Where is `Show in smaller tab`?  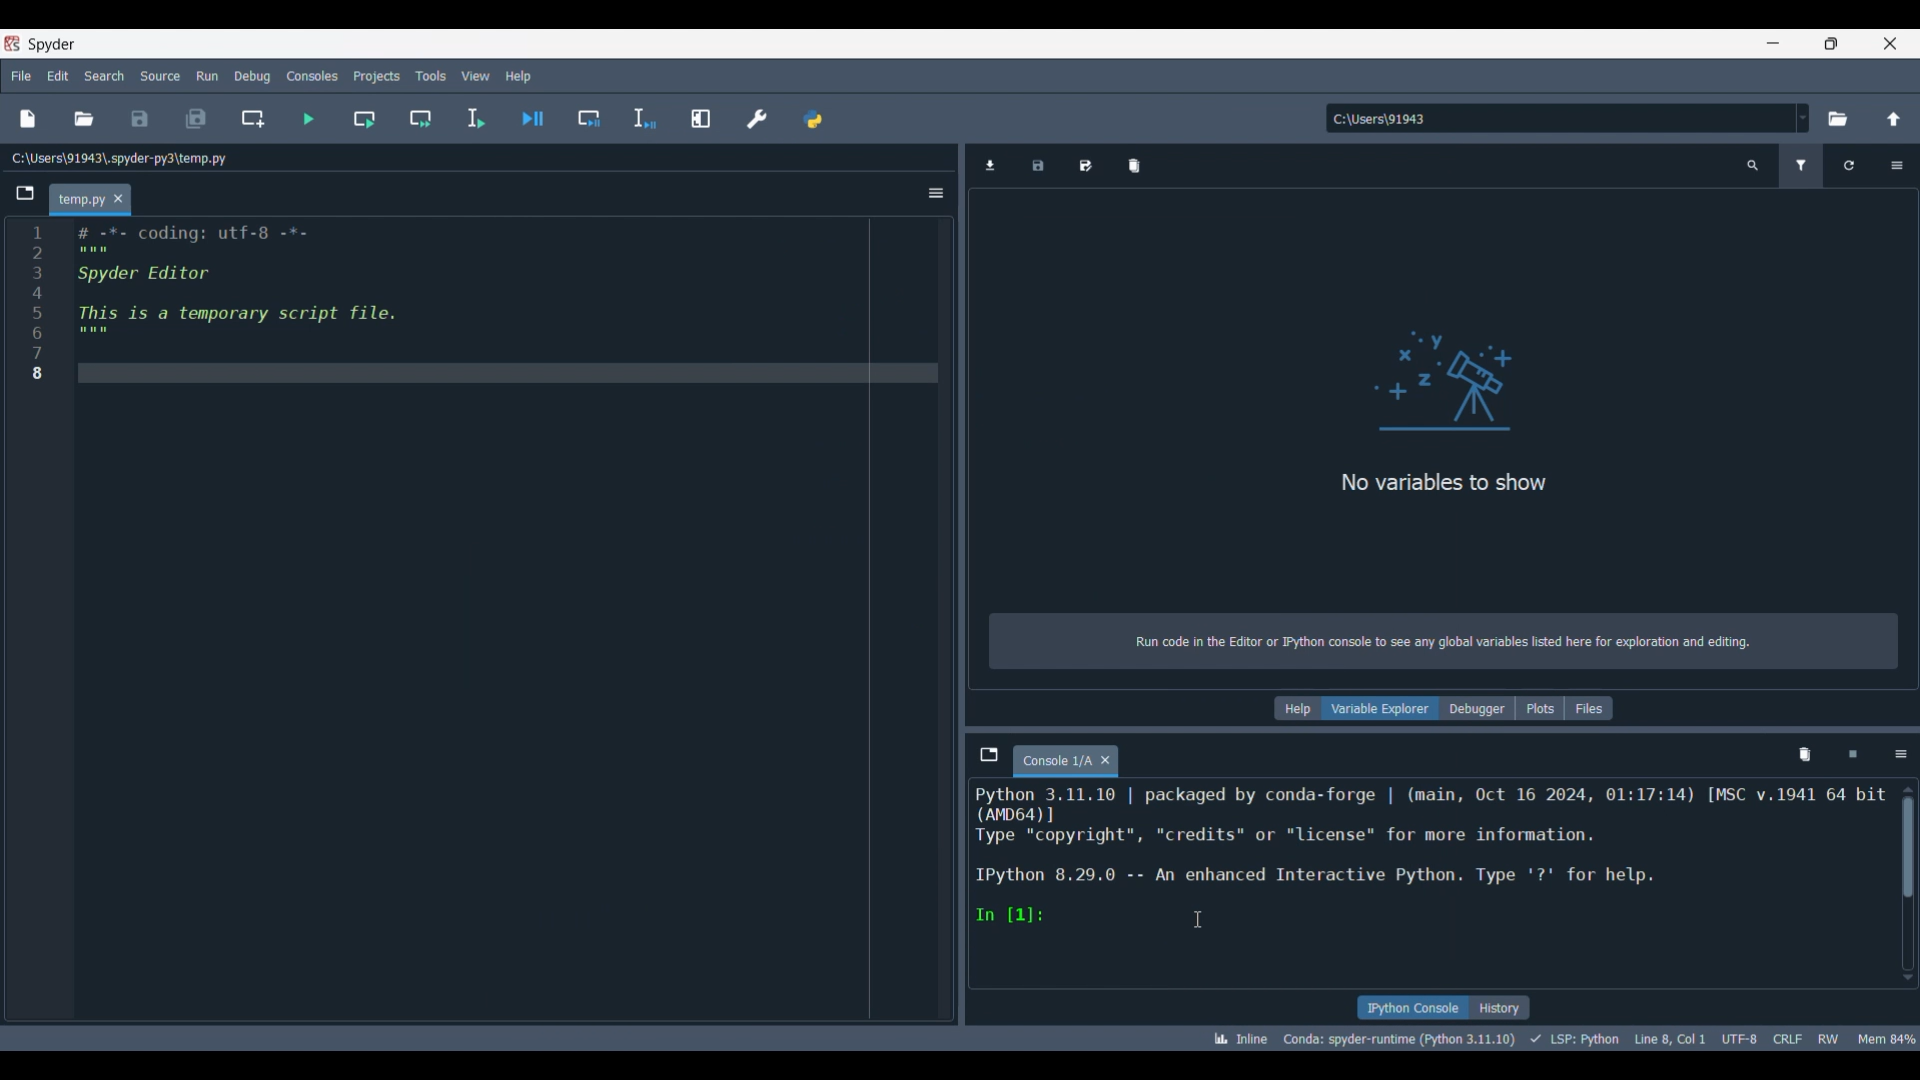
Show in smaller tab is located at coordinates (1831, 44).